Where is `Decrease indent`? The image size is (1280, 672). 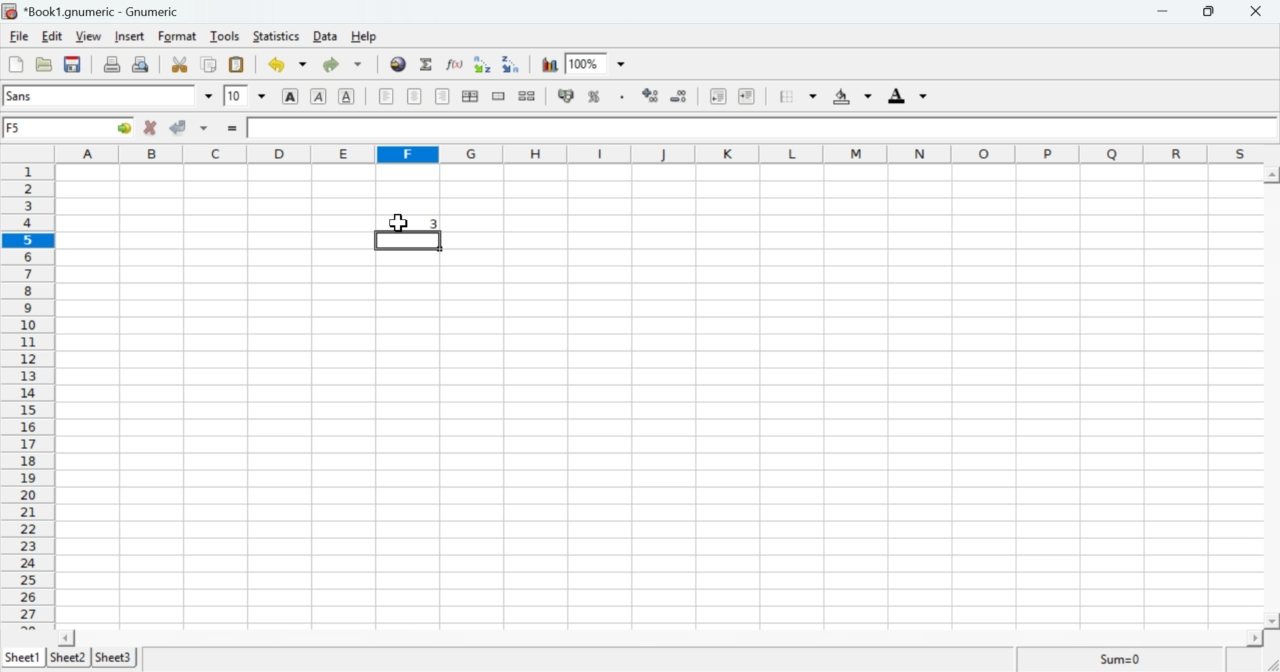
Decrease indent is located at coordinates (717, 95).